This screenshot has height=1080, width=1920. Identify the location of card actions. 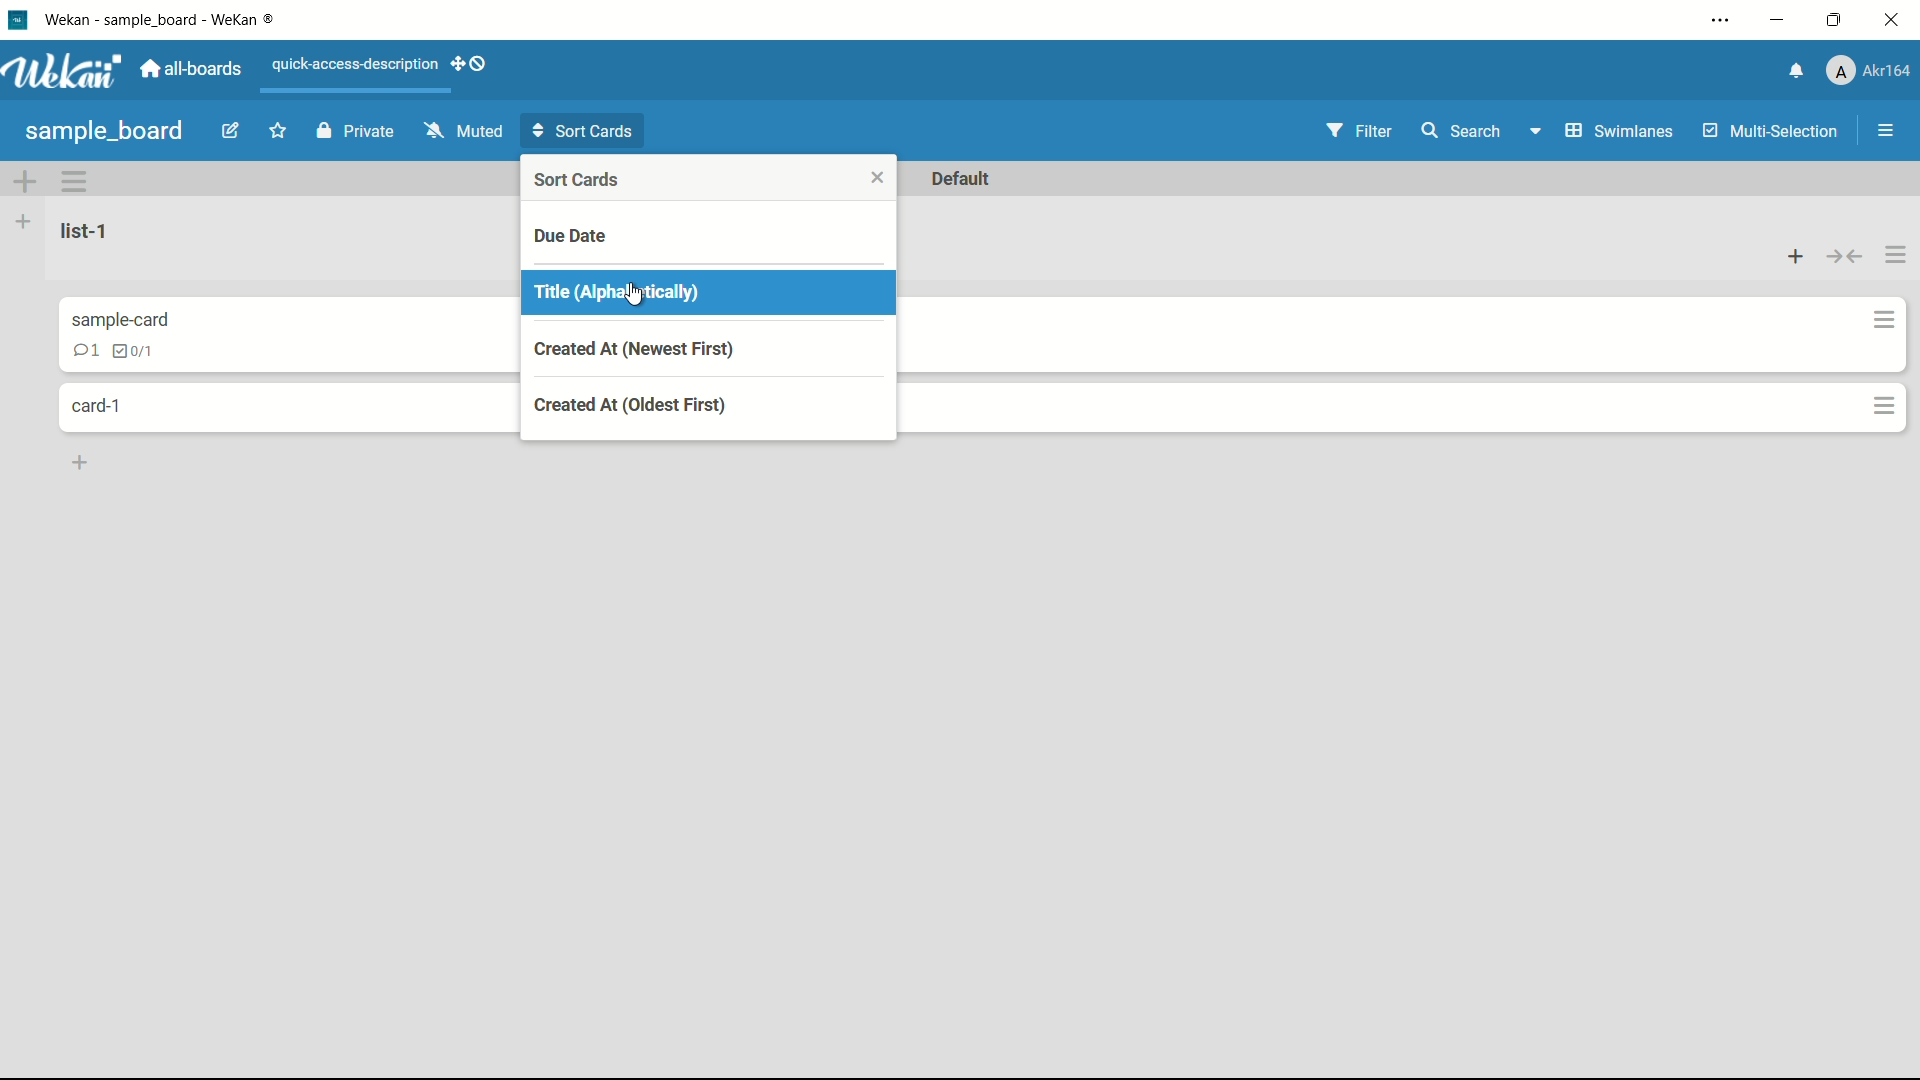
(1885, 319).